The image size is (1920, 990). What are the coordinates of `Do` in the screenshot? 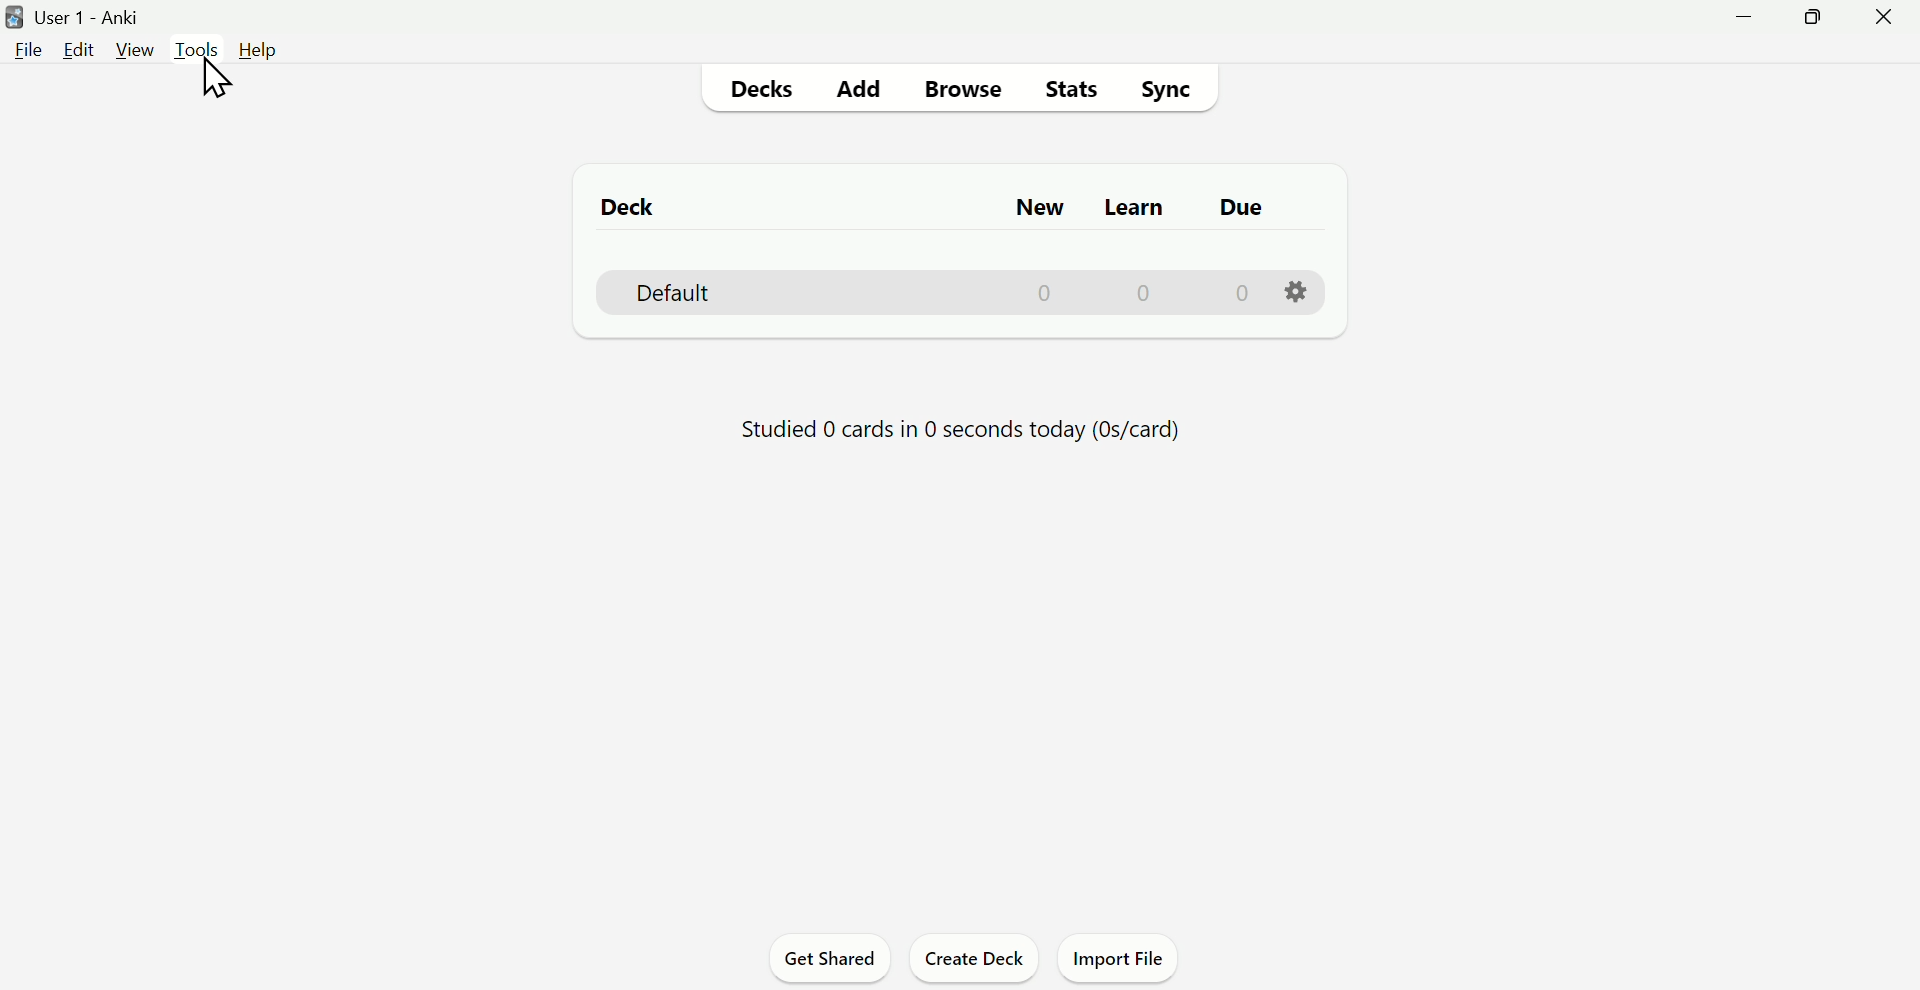 It's located at (1243, 209).